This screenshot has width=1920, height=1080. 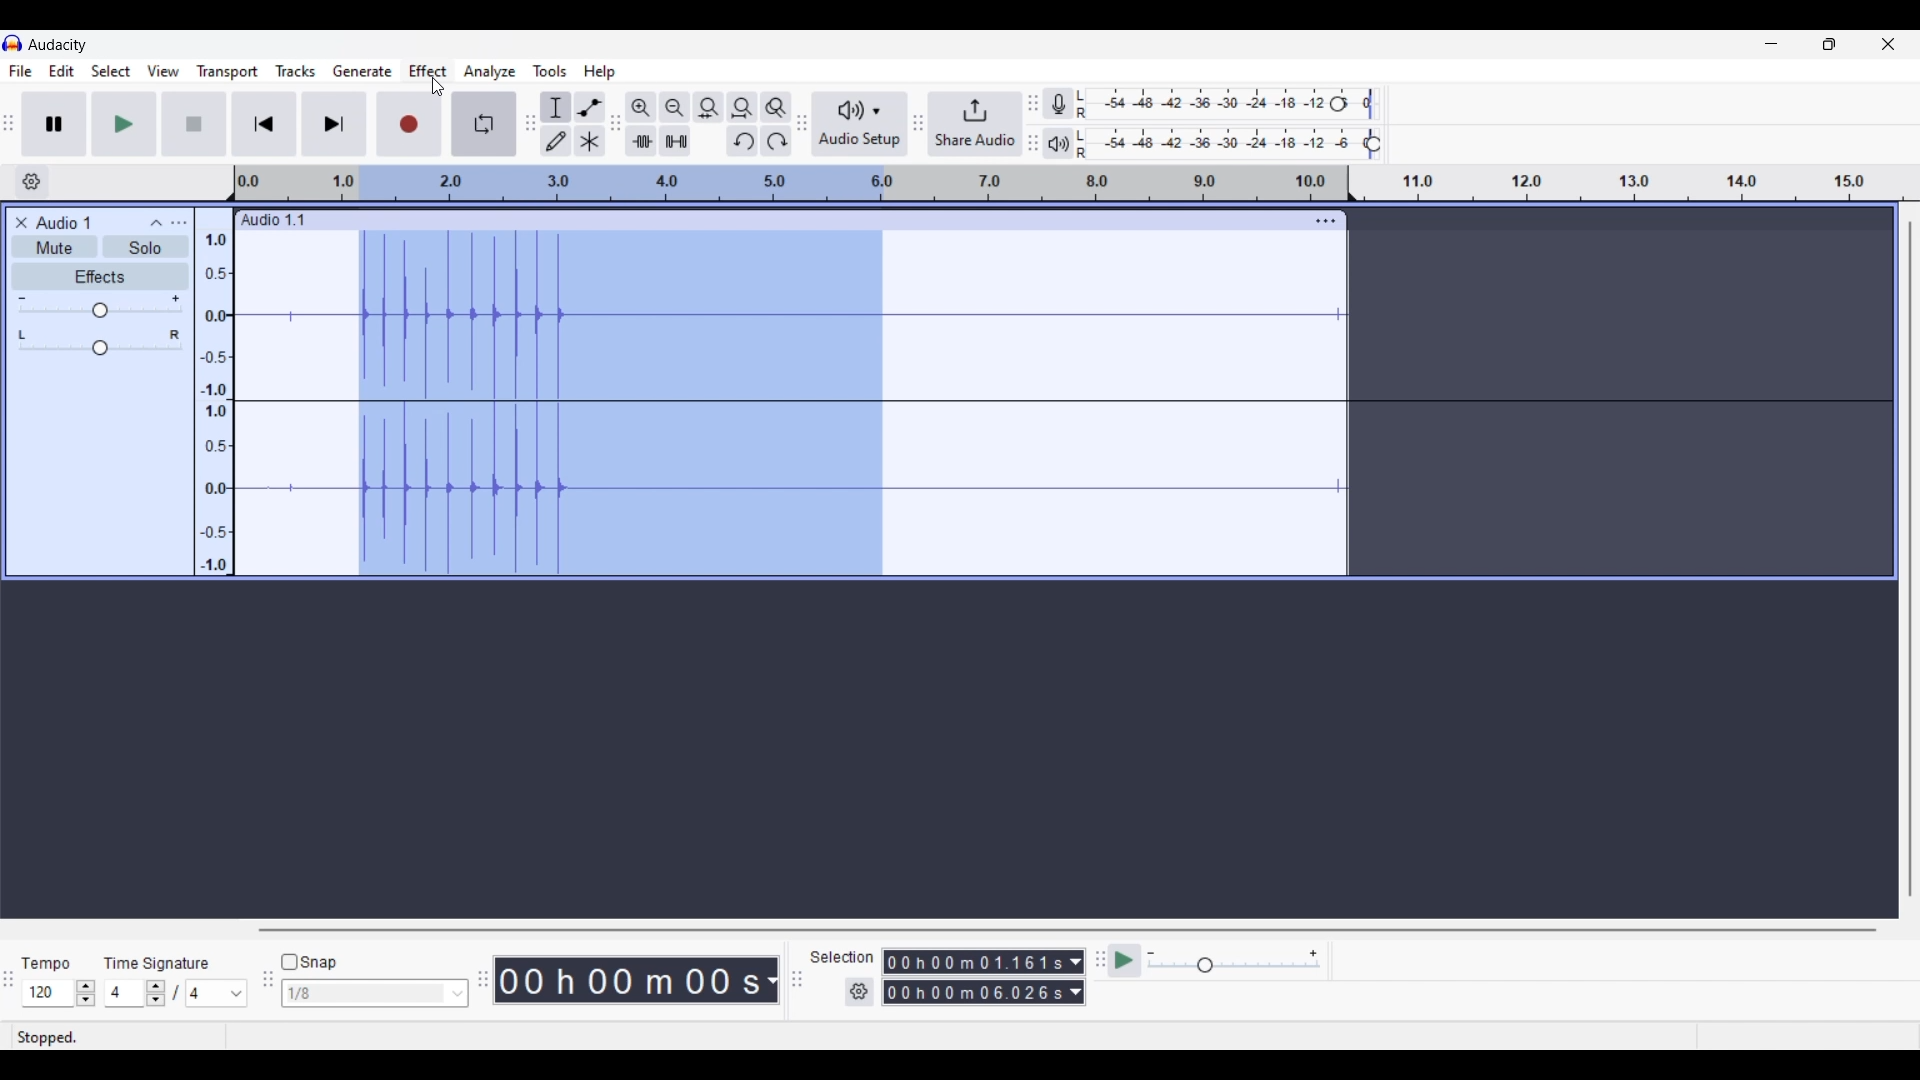 What do you see at coordinates (1643, 183) in the screenshot?
I see `Scale to measure duration of recording` at bounding box center [1643, 183].